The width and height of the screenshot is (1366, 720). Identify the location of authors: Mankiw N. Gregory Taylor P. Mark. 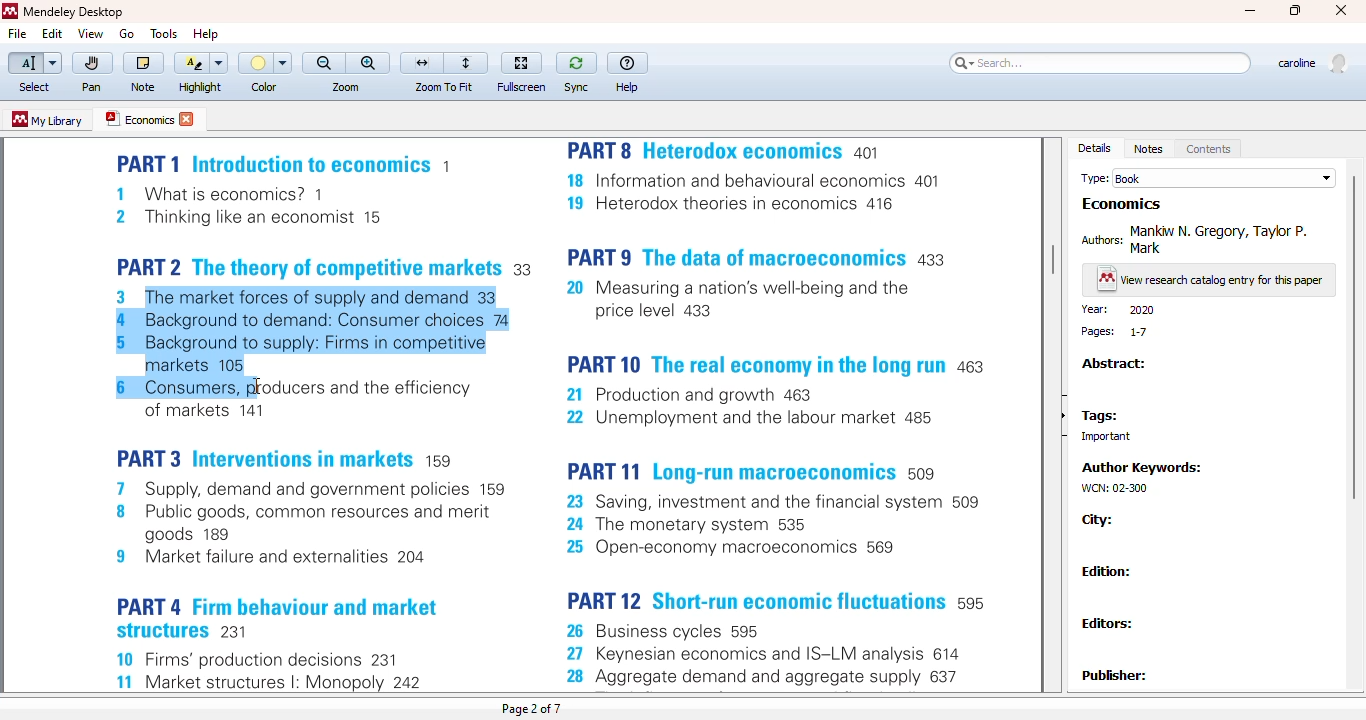
(1199, 238).